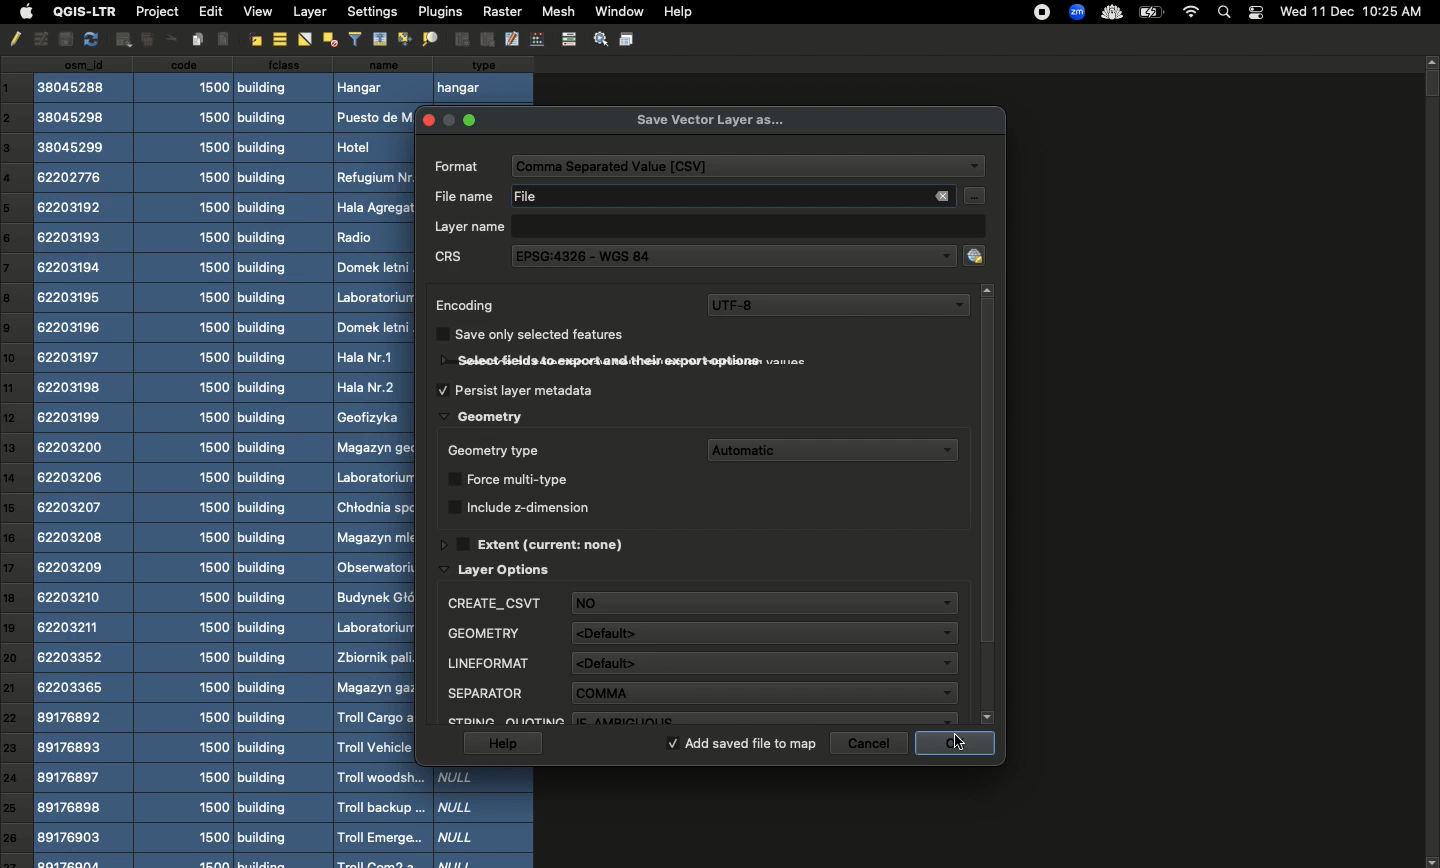 This screenshot has height=868, width=1440. I want to click on Layer name, so click(706, 226).